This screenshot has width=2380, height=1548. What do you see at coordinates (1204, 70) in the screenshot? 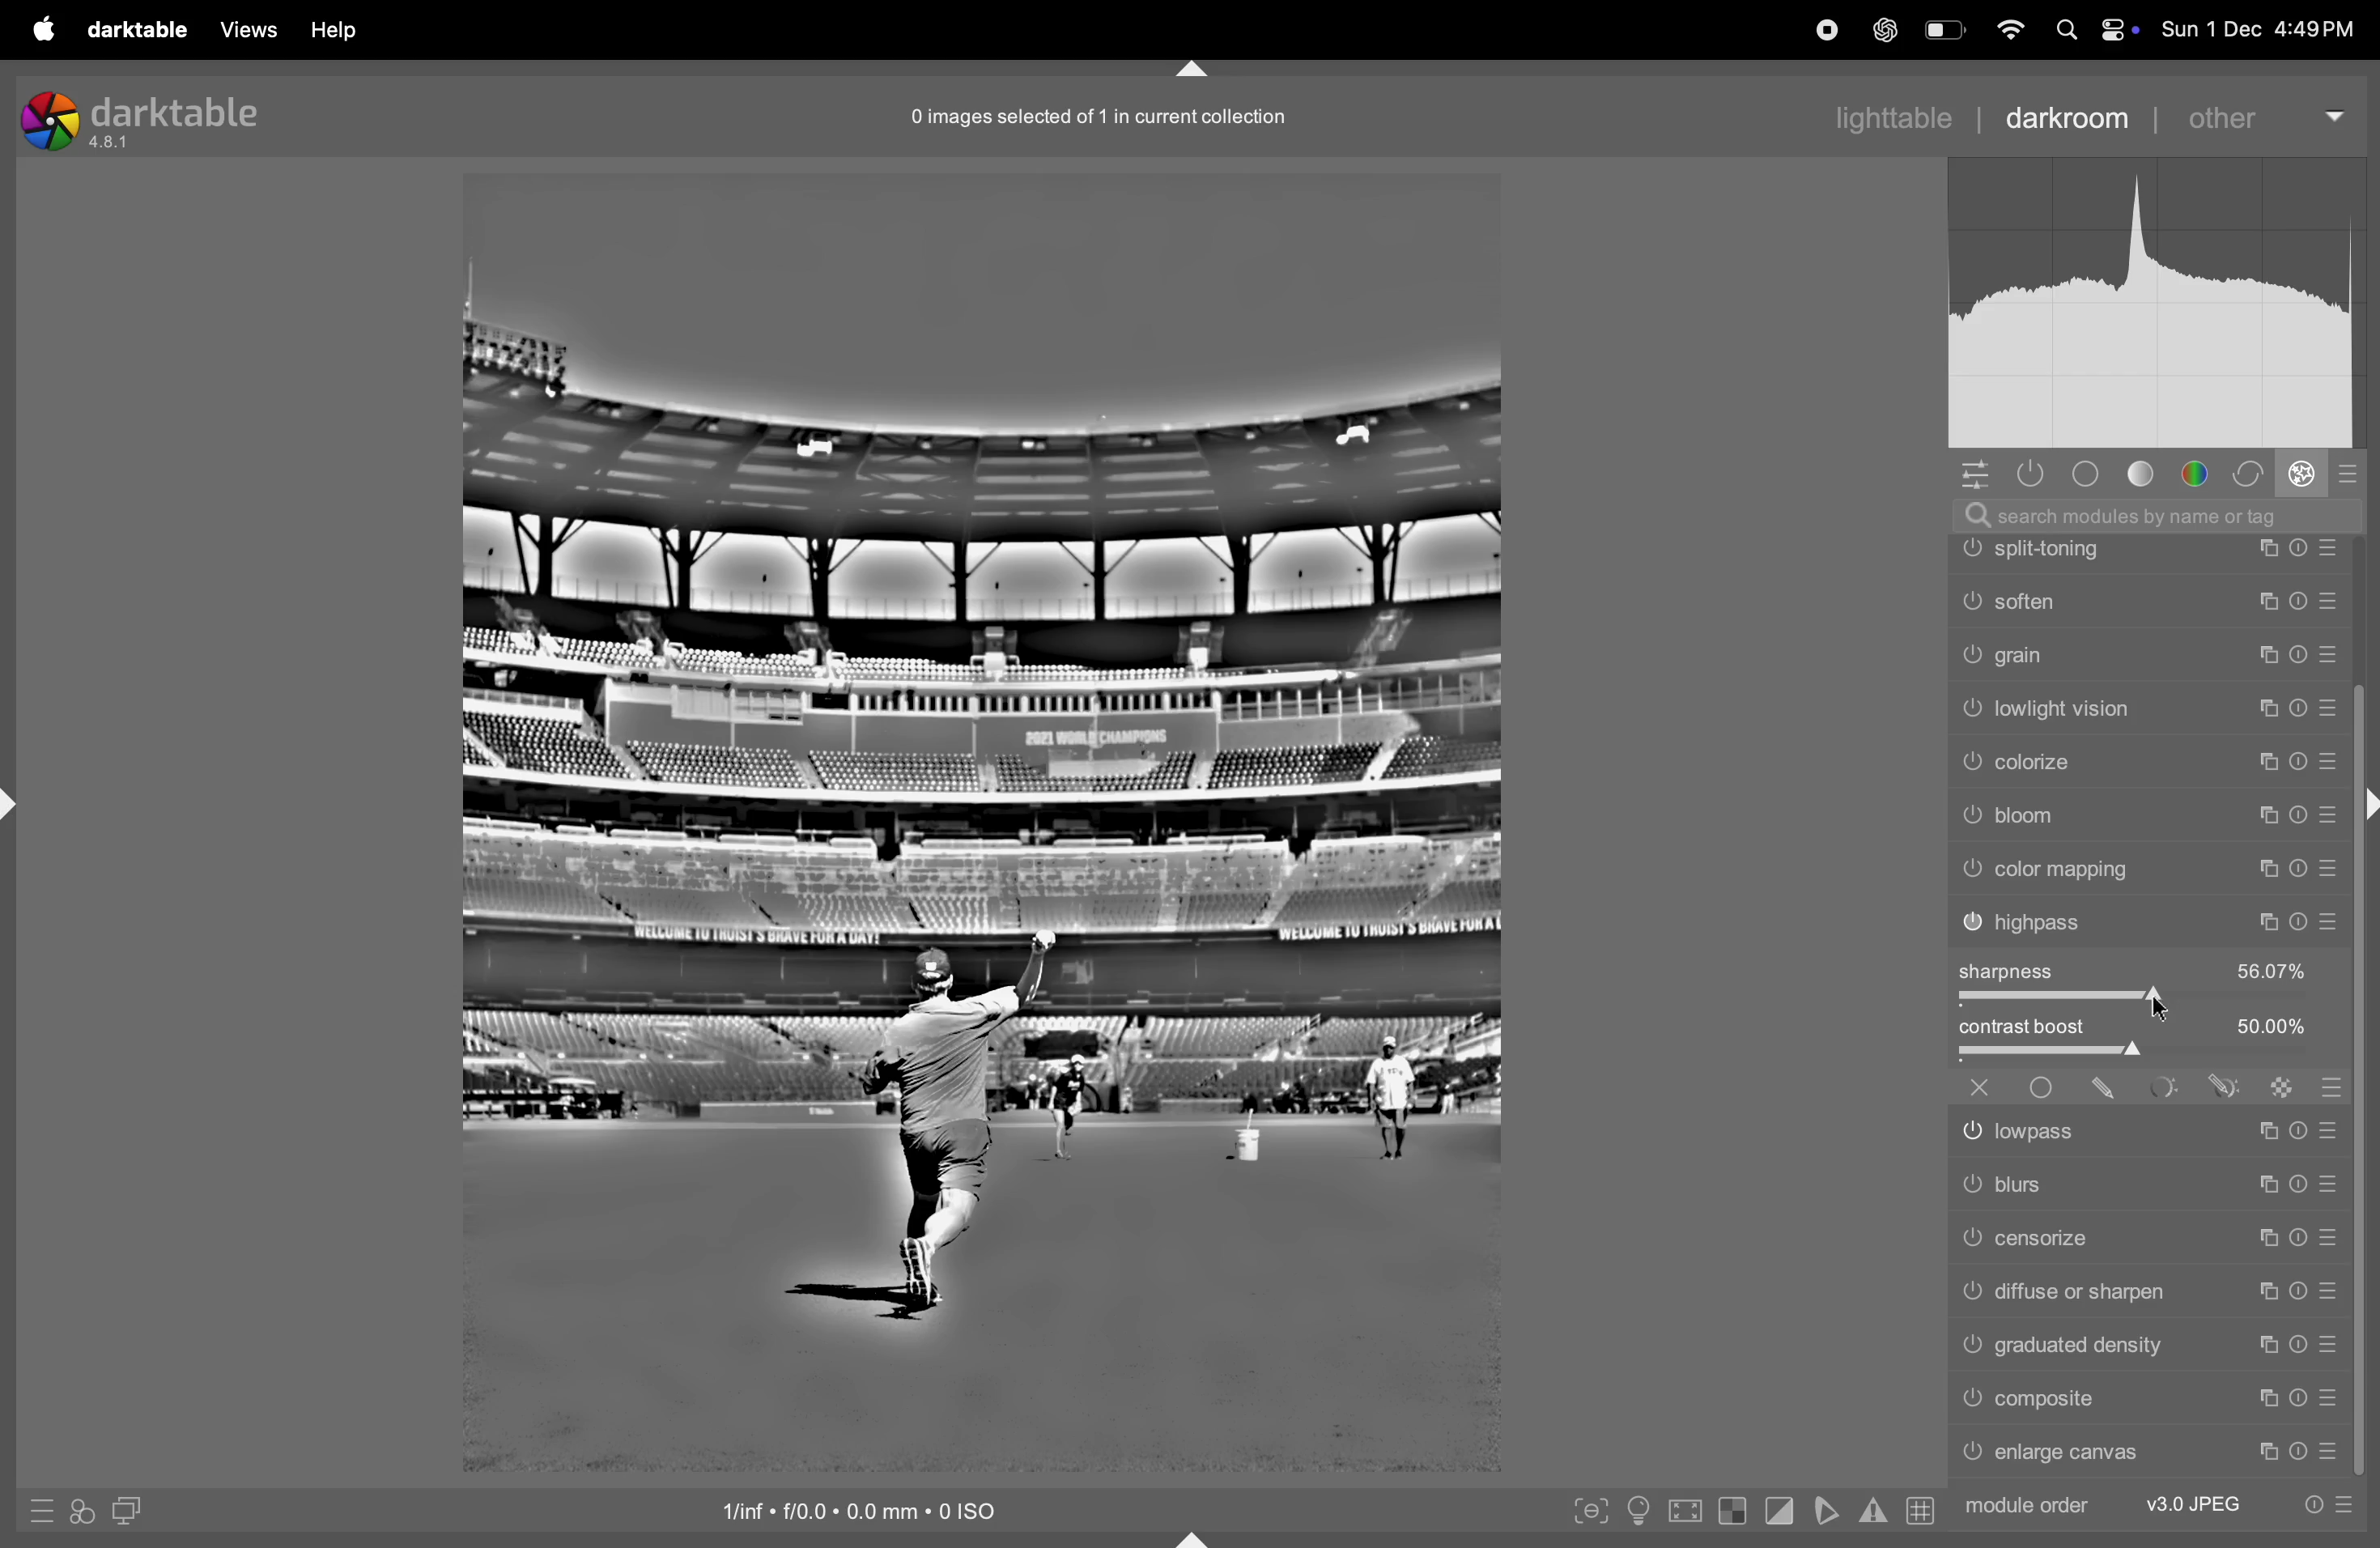
I see `markdown` at bounding box center [1204, 70].